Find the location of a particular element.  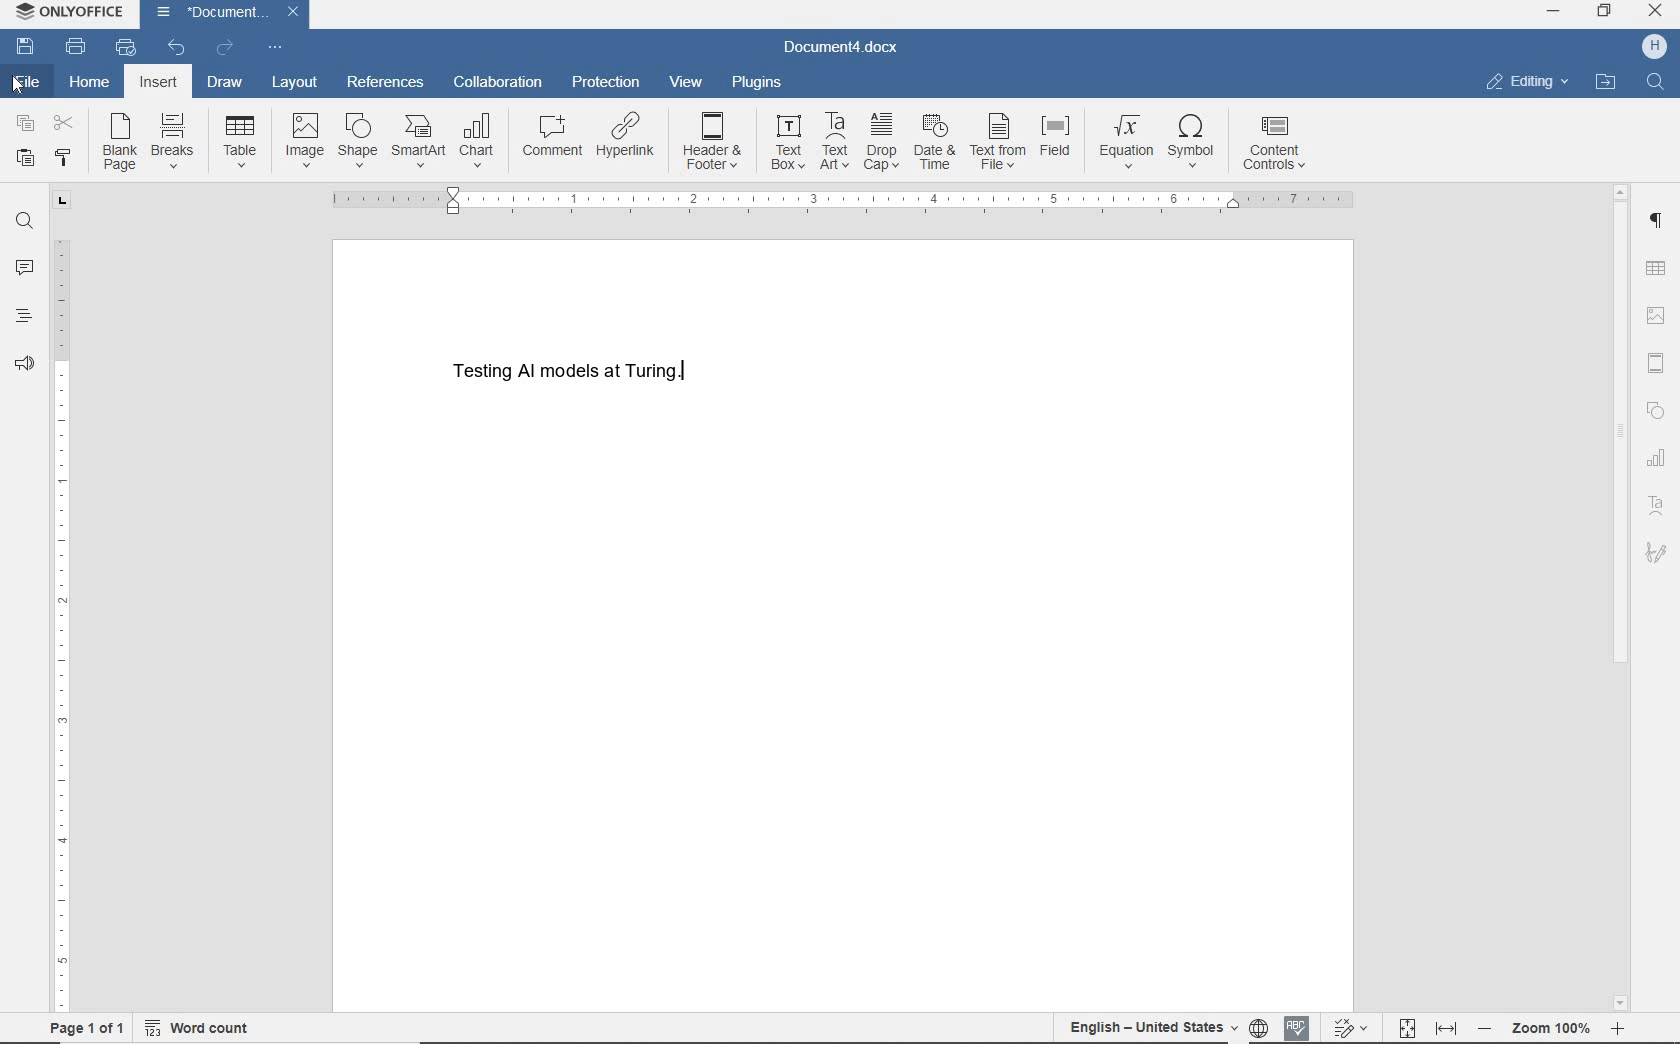

layout is located at coordinates (294, 82).